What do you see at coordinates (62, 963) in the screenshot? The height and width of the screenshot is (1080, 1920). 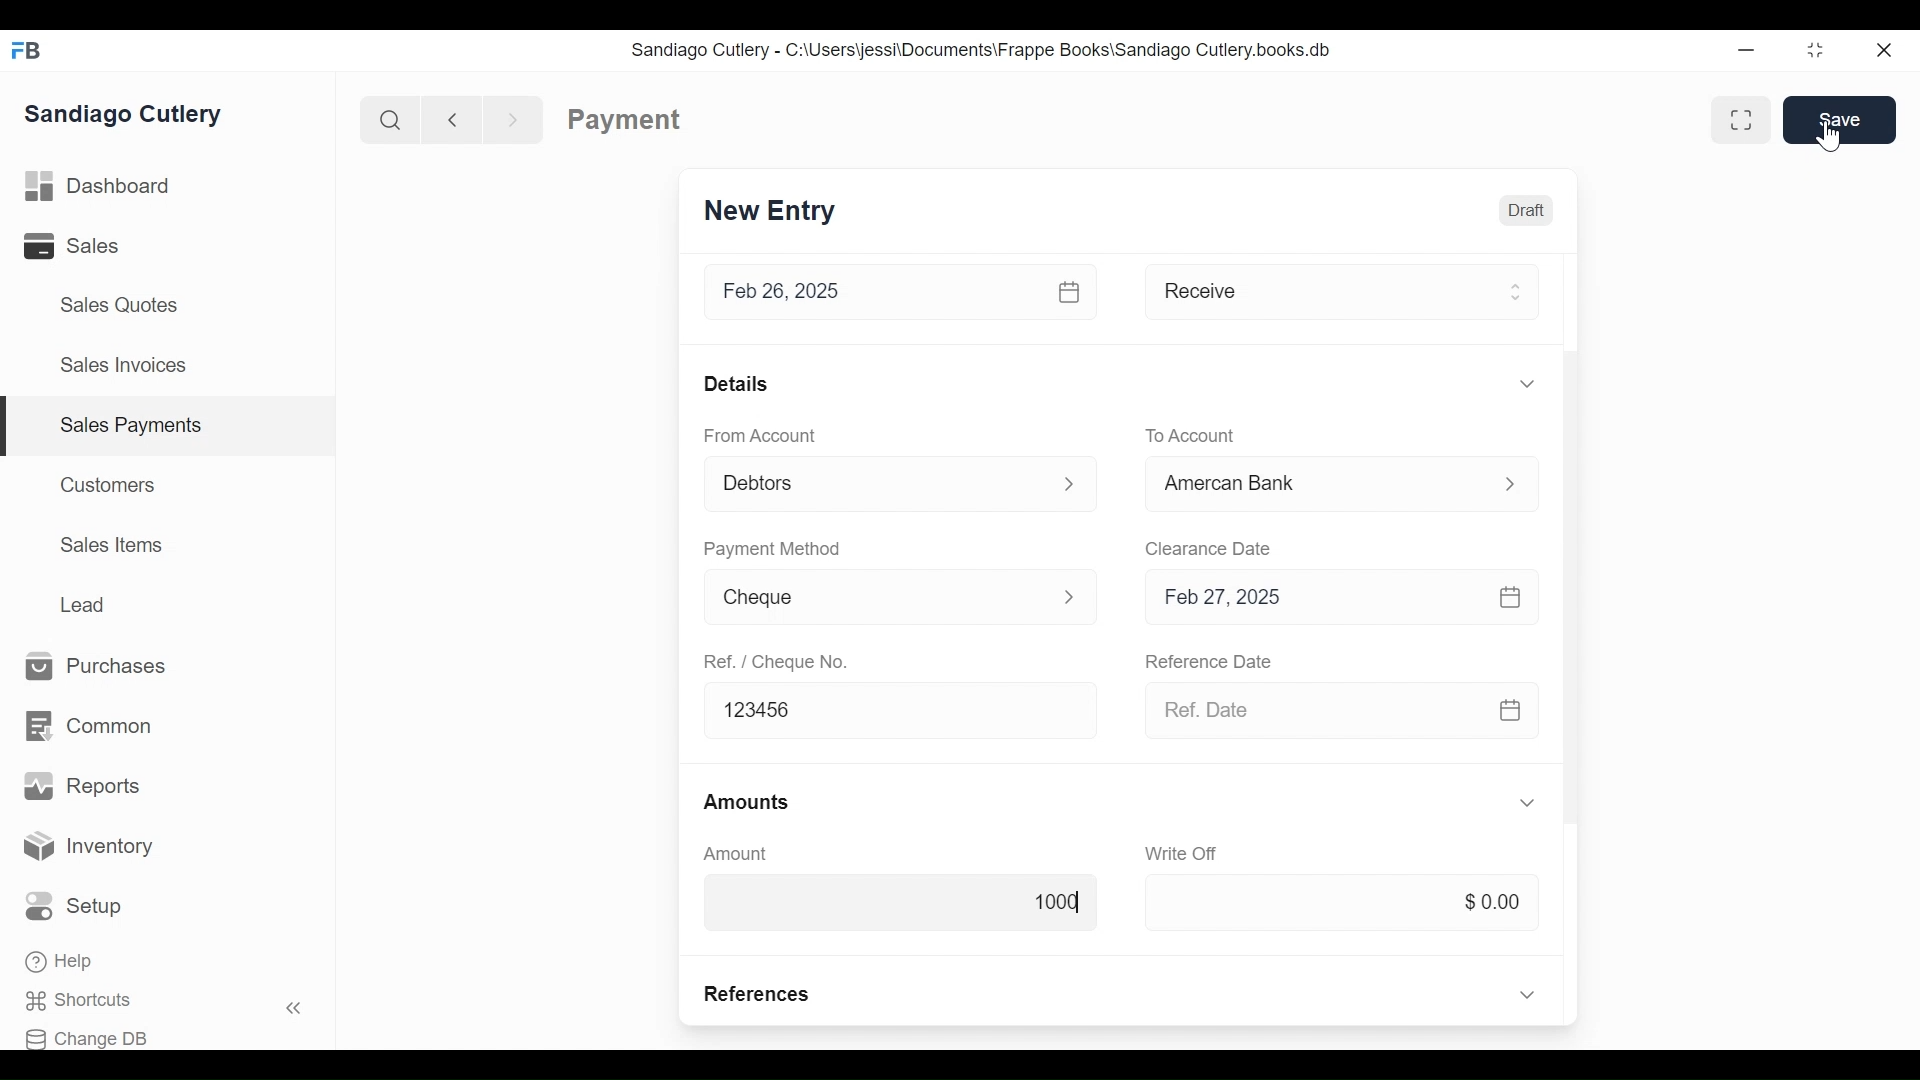 I see `Help` at bounding box center [62, 963].